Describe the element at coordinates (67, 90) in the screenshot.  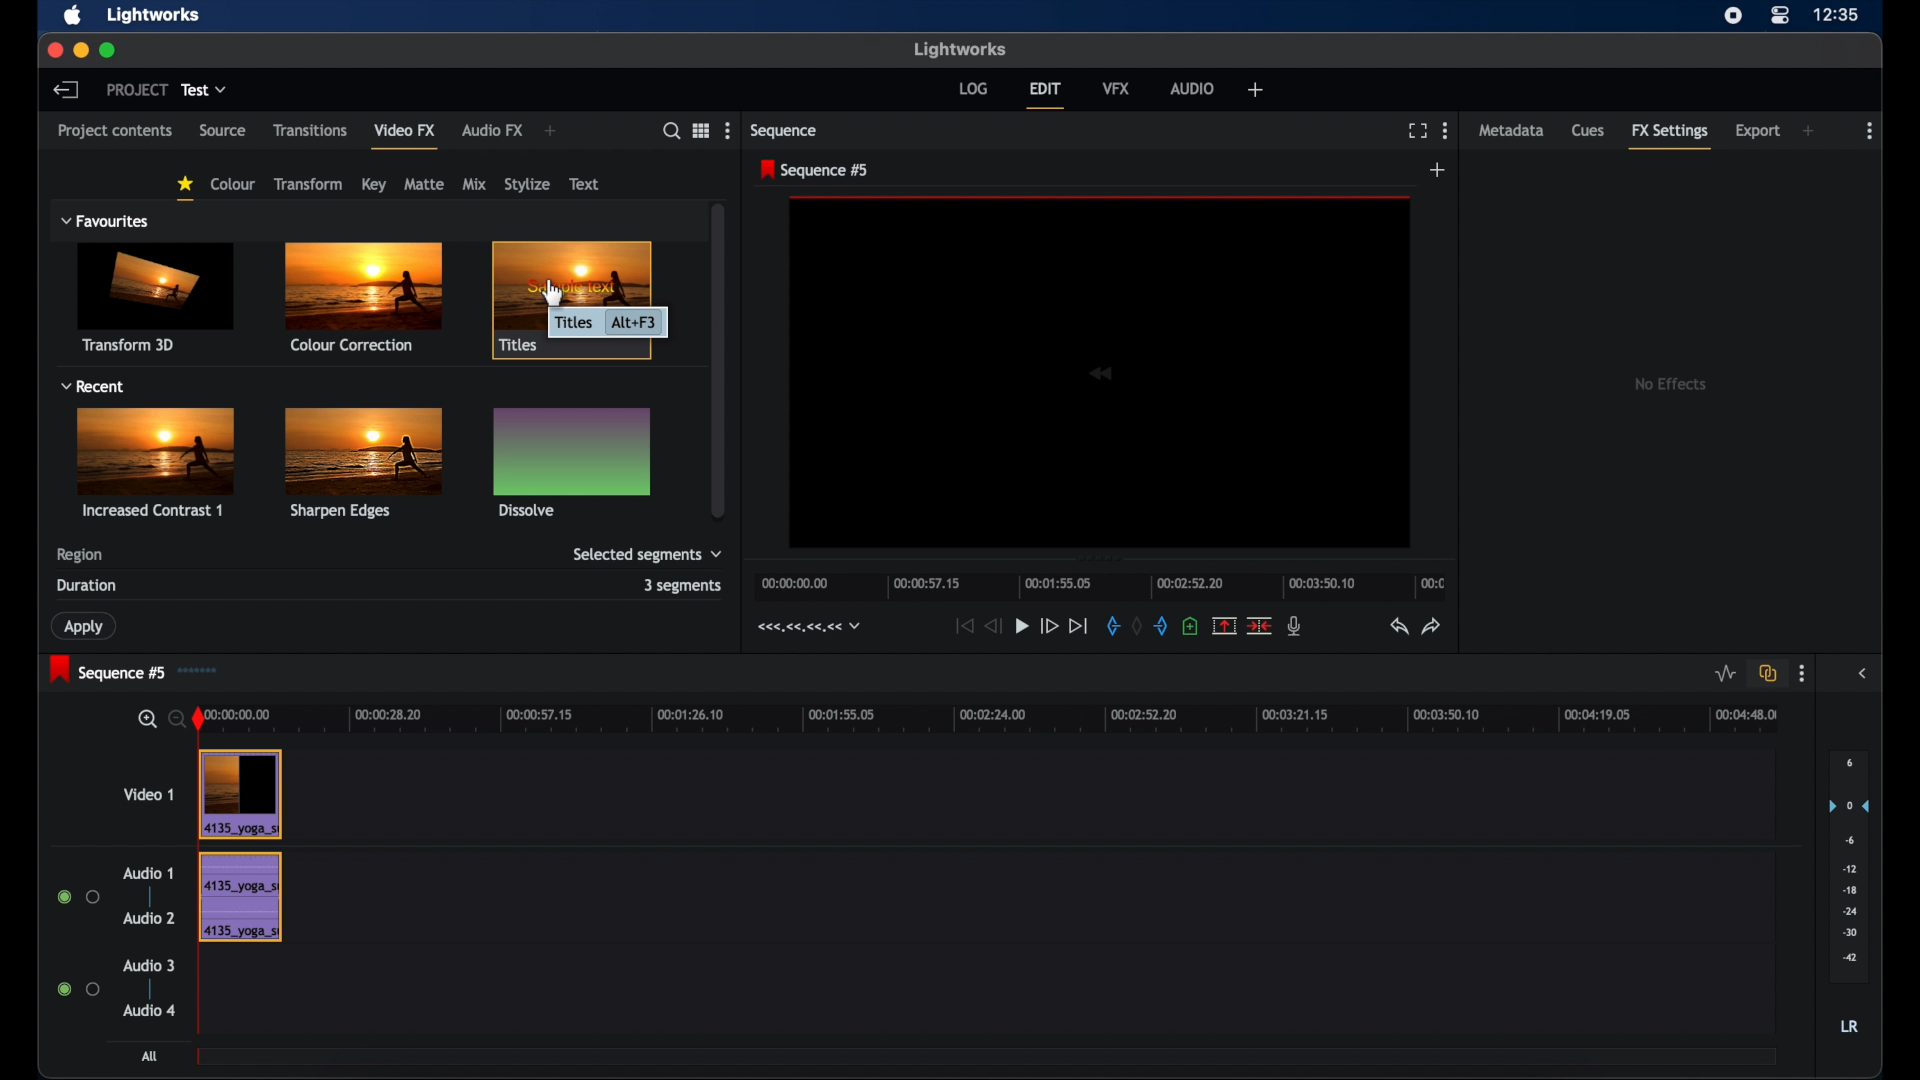
I see `back` at that location.